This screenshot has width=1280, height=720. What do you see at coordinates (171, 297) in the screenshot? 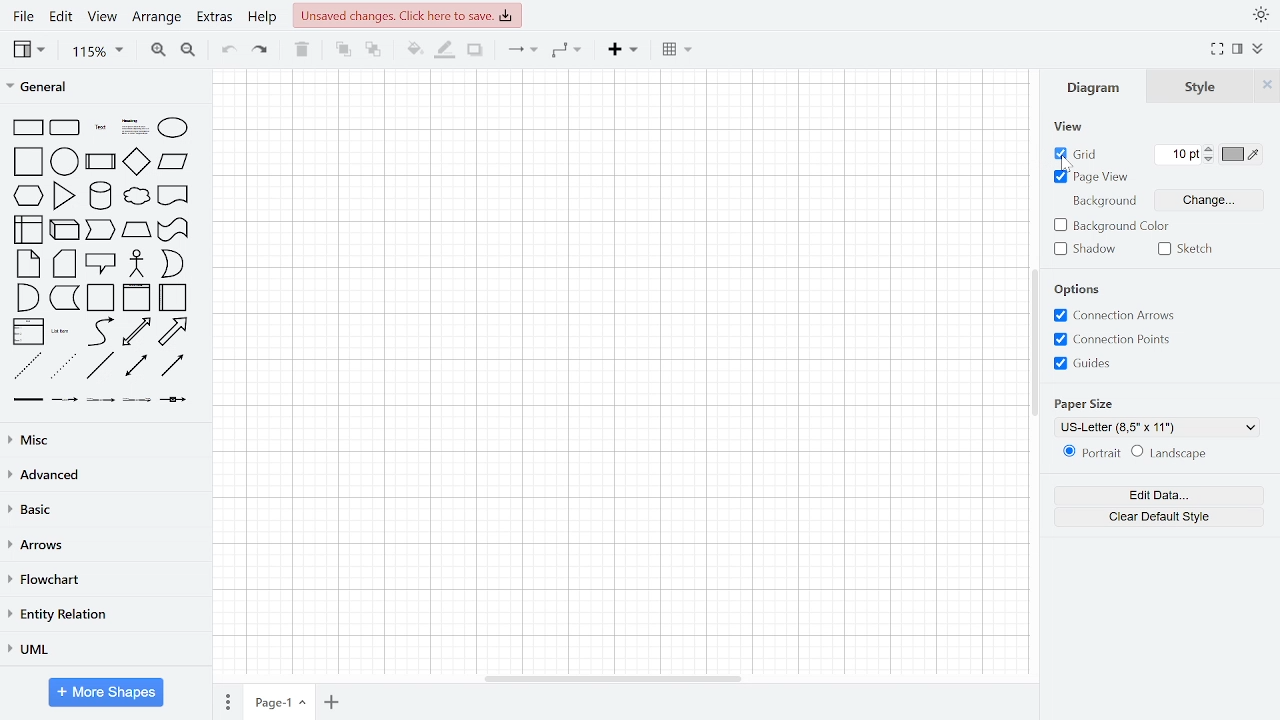
I see `horizontal container` at bounding box center [171, 297].